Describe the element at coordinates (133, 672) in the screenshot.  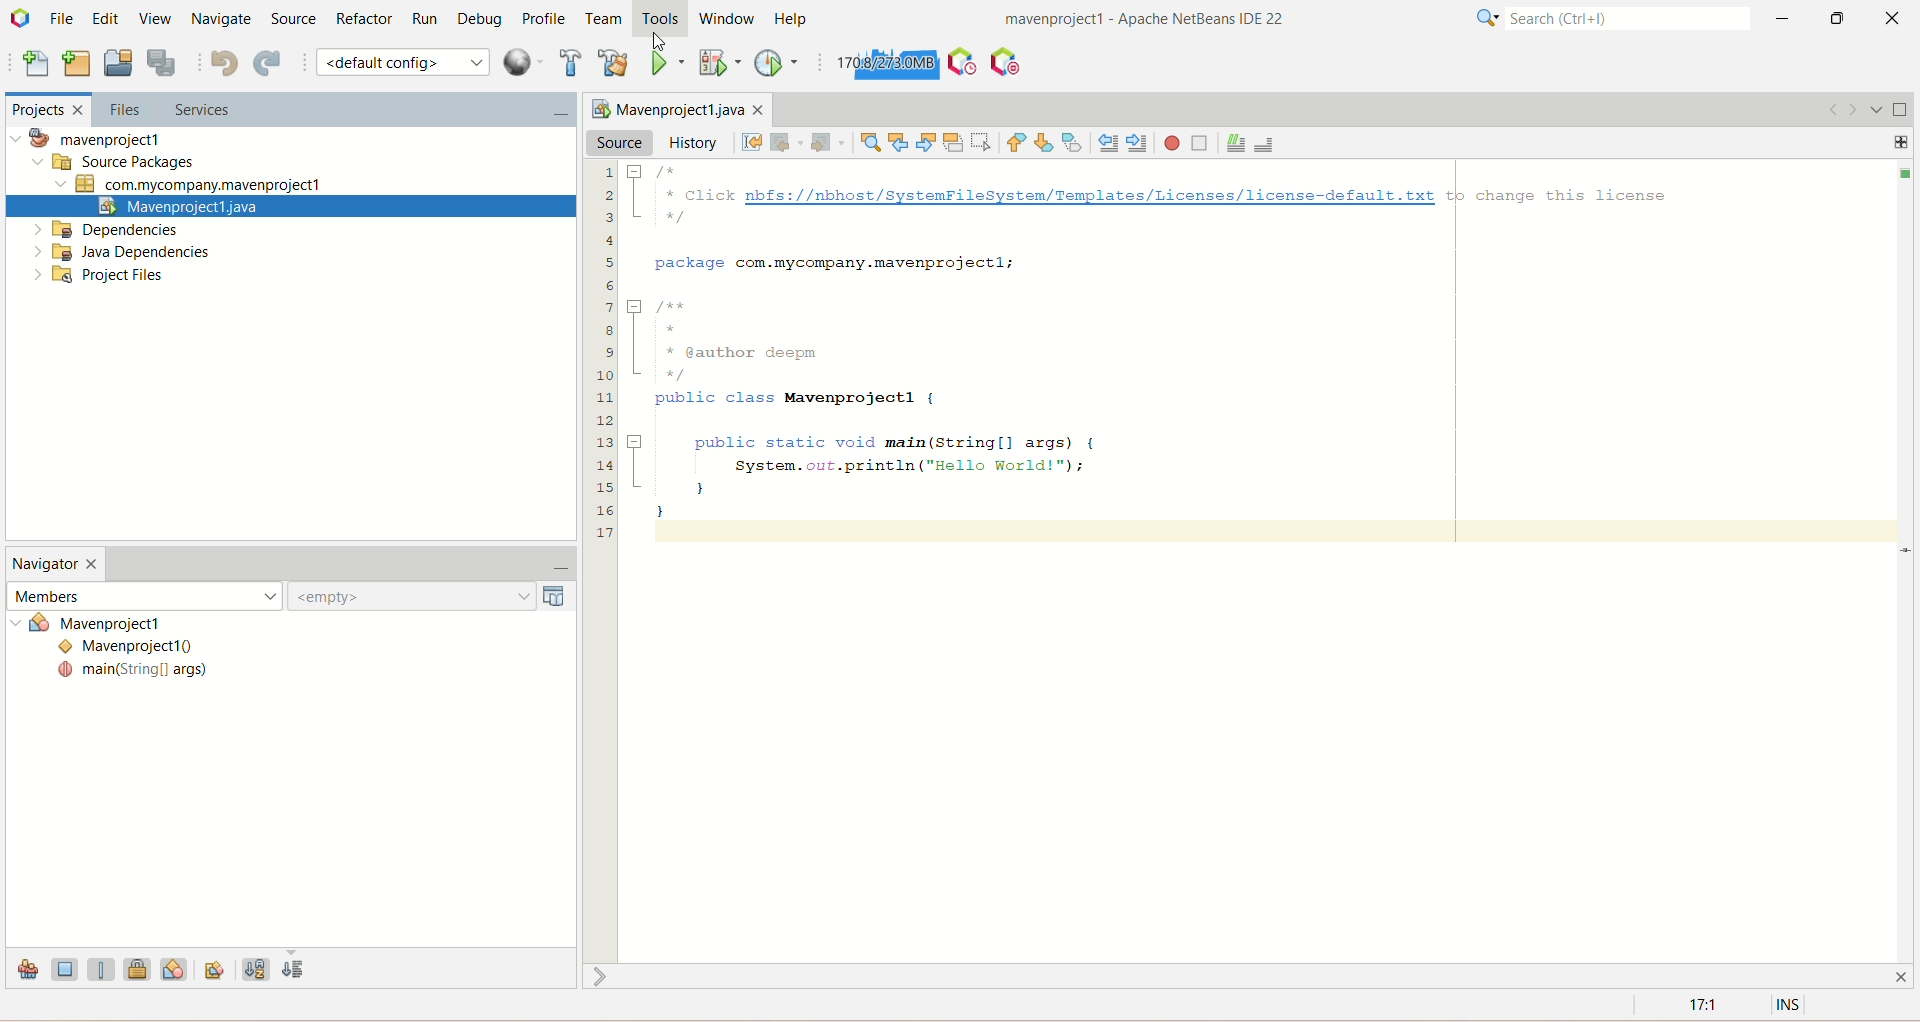
I see `main(String[] args)` at that location.